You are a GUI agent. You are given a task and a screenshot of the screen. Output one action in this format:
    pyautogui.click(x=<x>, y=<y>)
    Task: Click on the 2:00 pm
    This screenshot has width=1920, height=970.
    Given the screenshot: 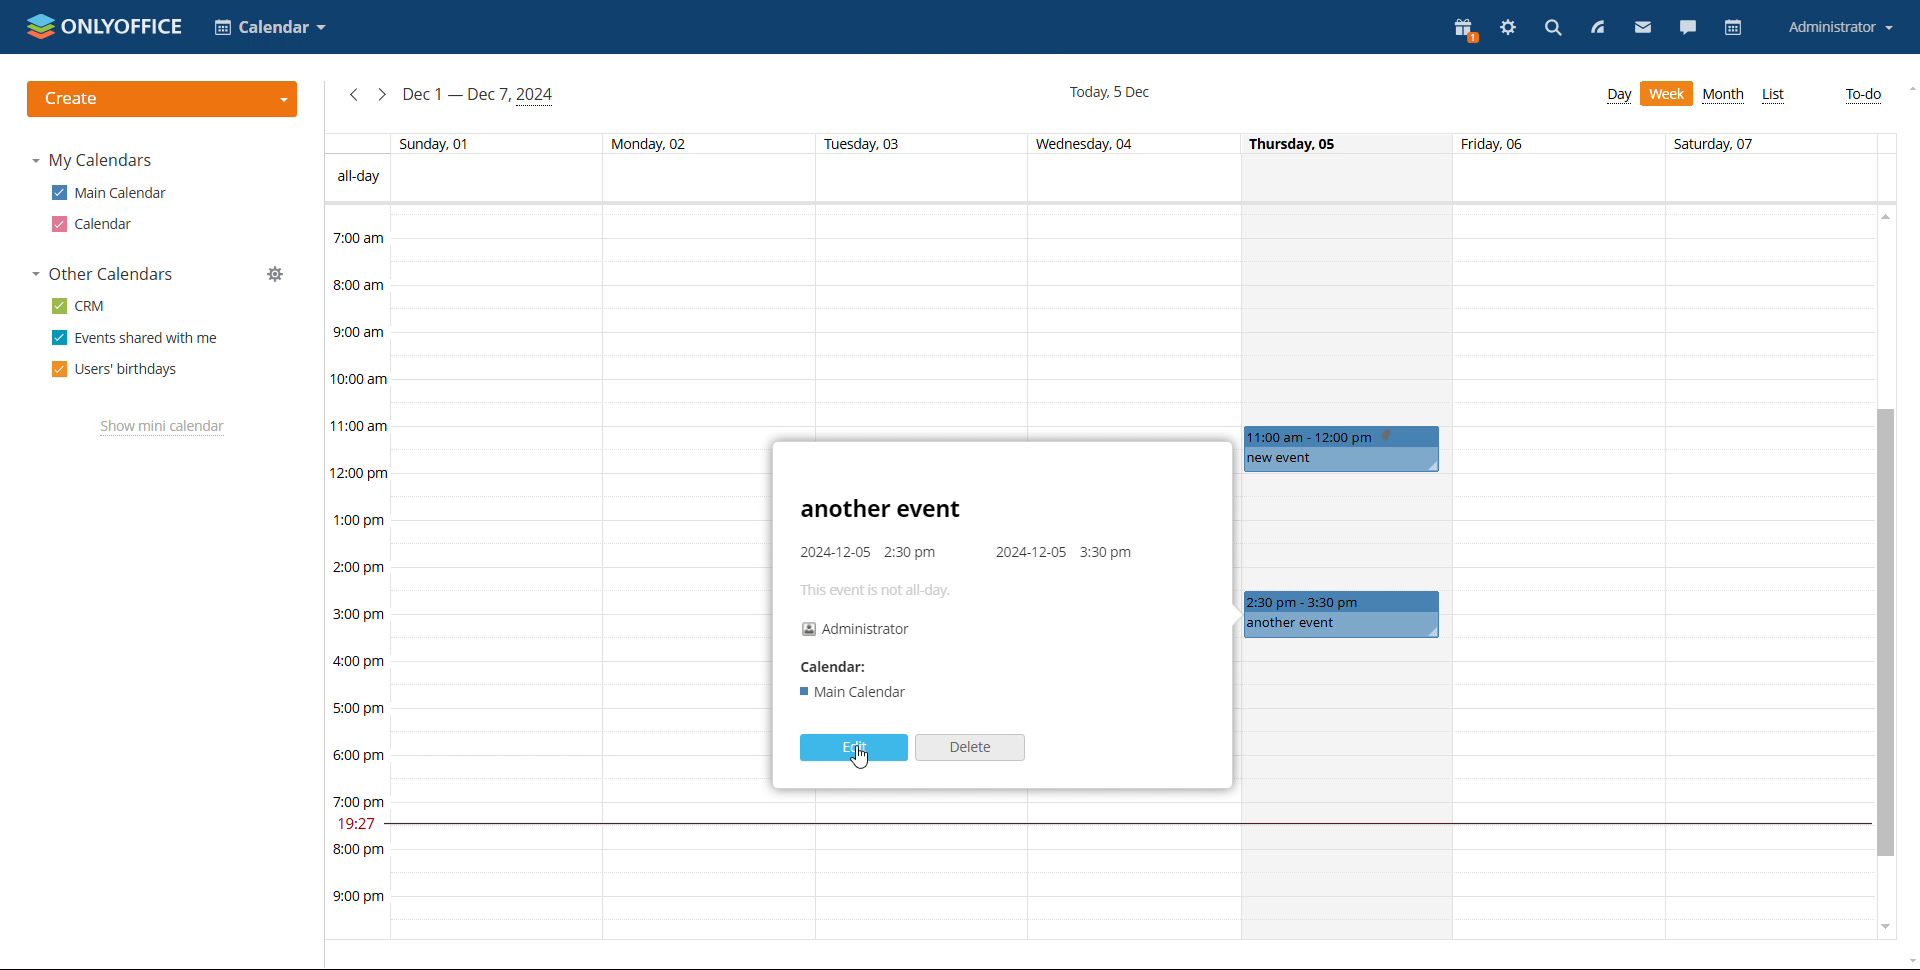 What is the action you would take?
    pyautogui.click(x=359, y=567)
    